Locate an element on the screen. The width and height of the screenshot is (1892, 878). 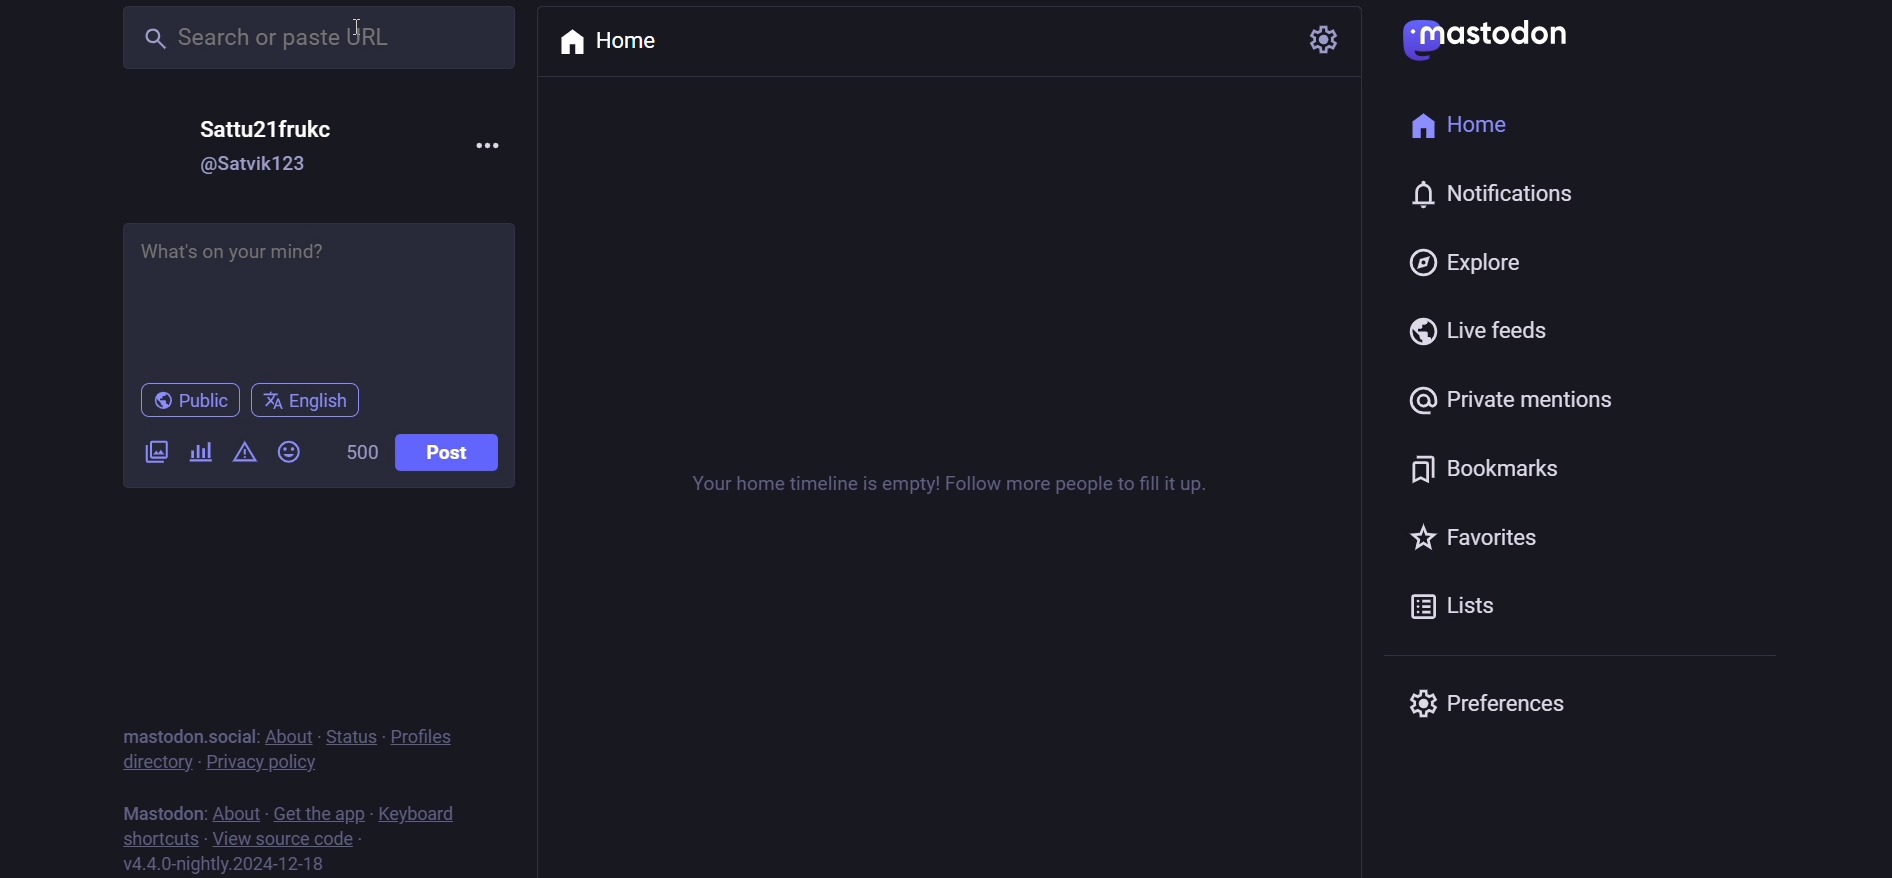
explore is located at coordinates (1469, 261).